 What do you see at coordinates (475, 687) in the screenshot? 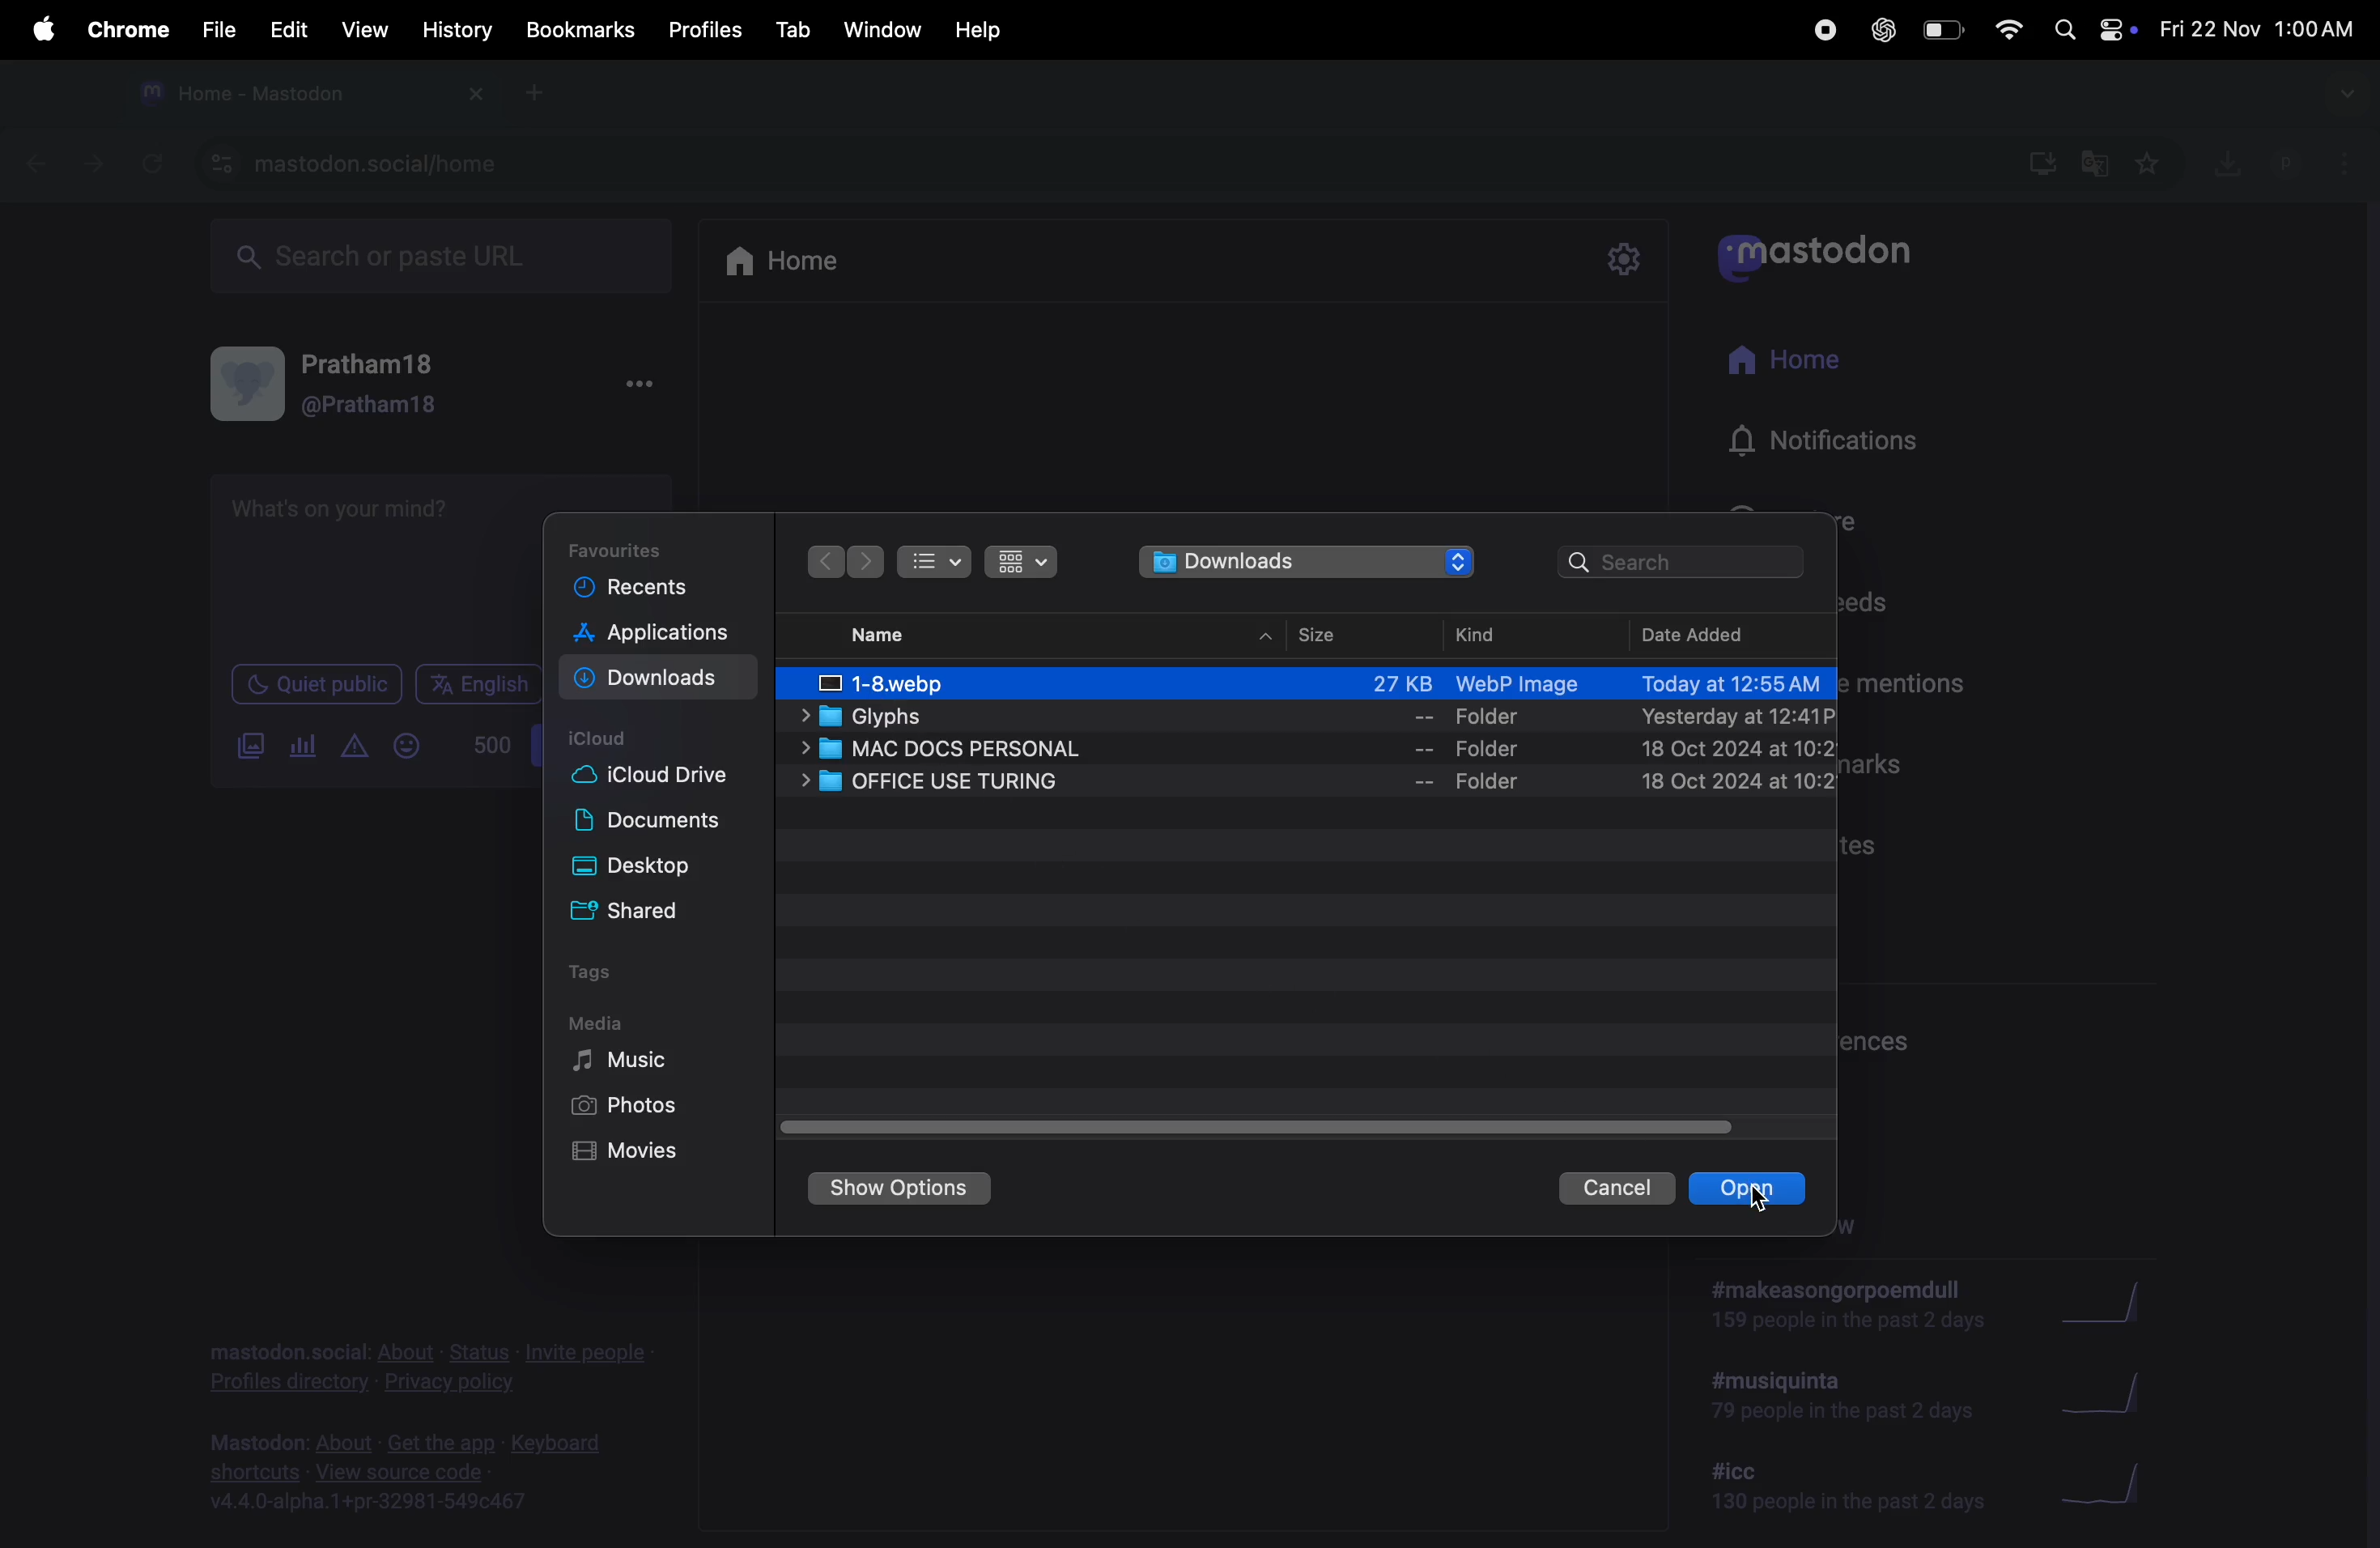
I see `english` at bounding box center [475, 687].